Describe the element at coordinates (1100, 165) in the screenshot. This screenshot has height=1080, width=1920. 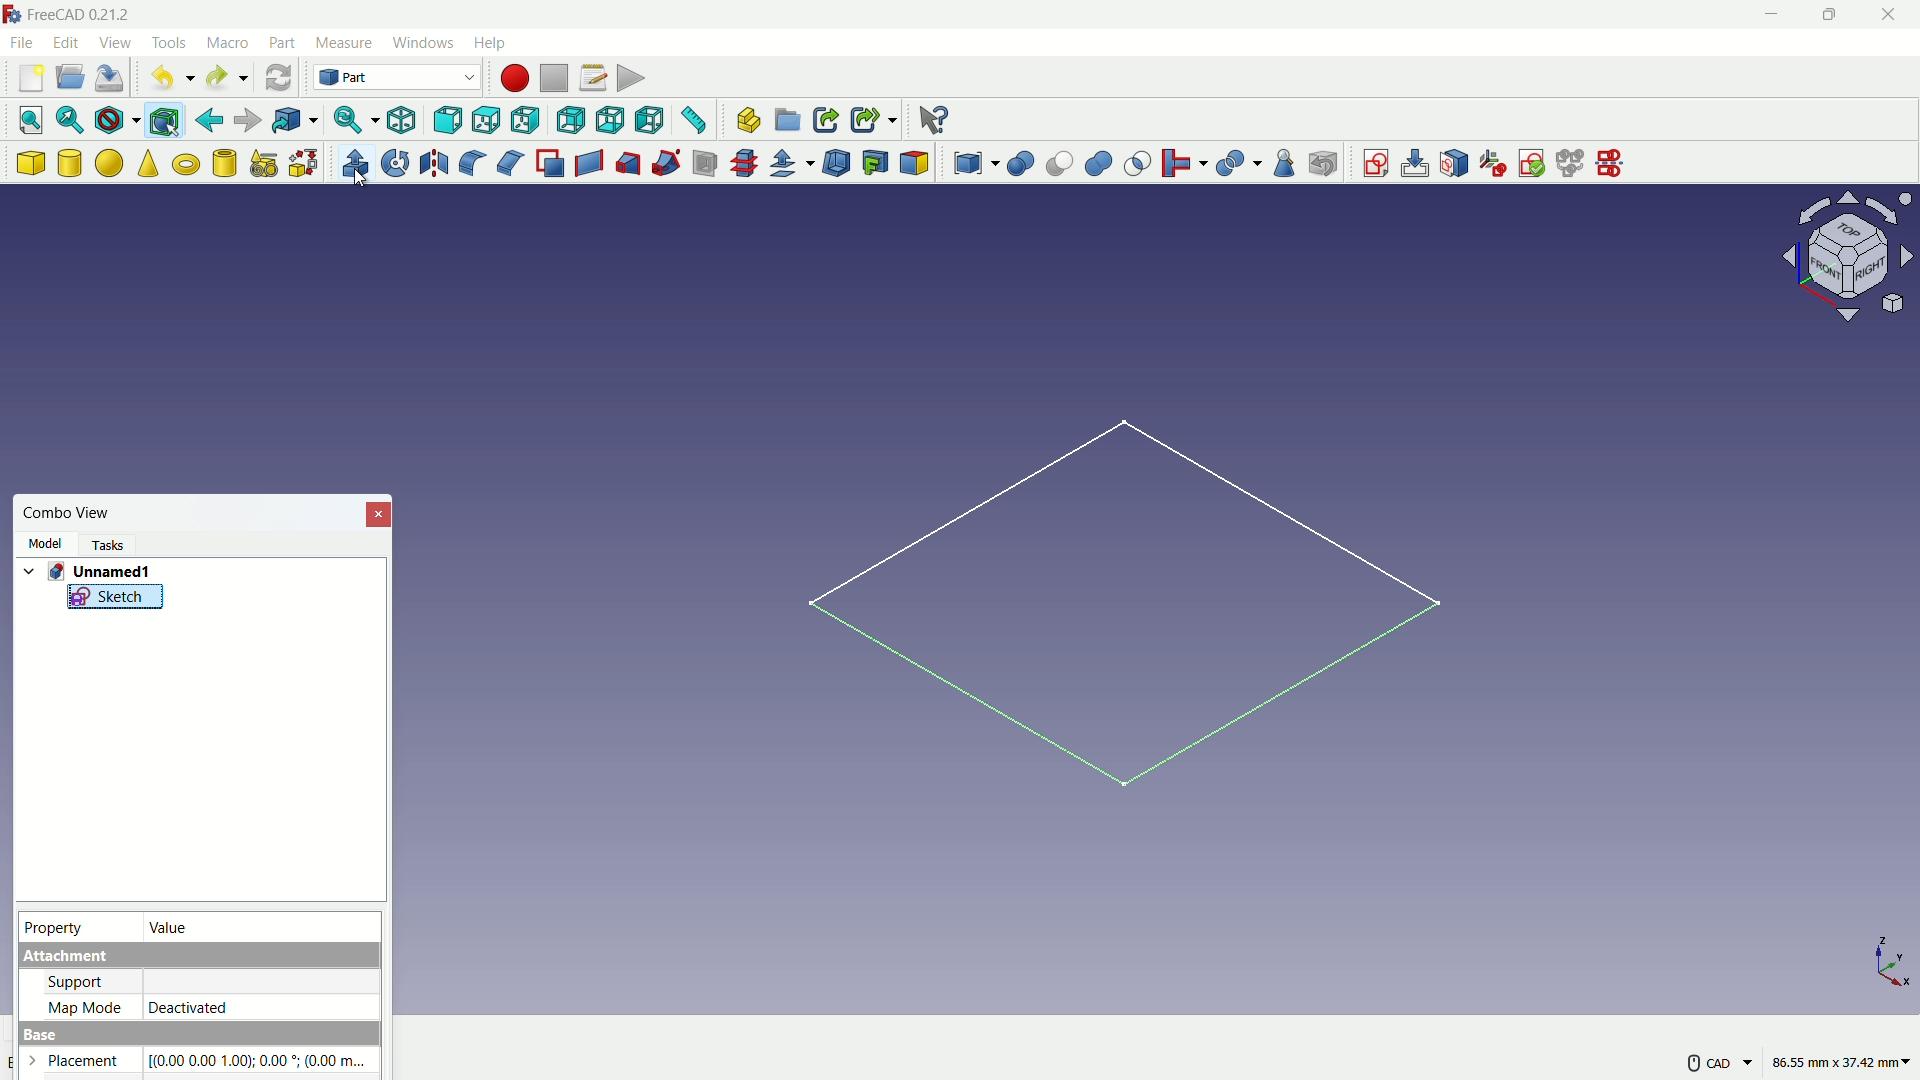
I see `union` at that location.